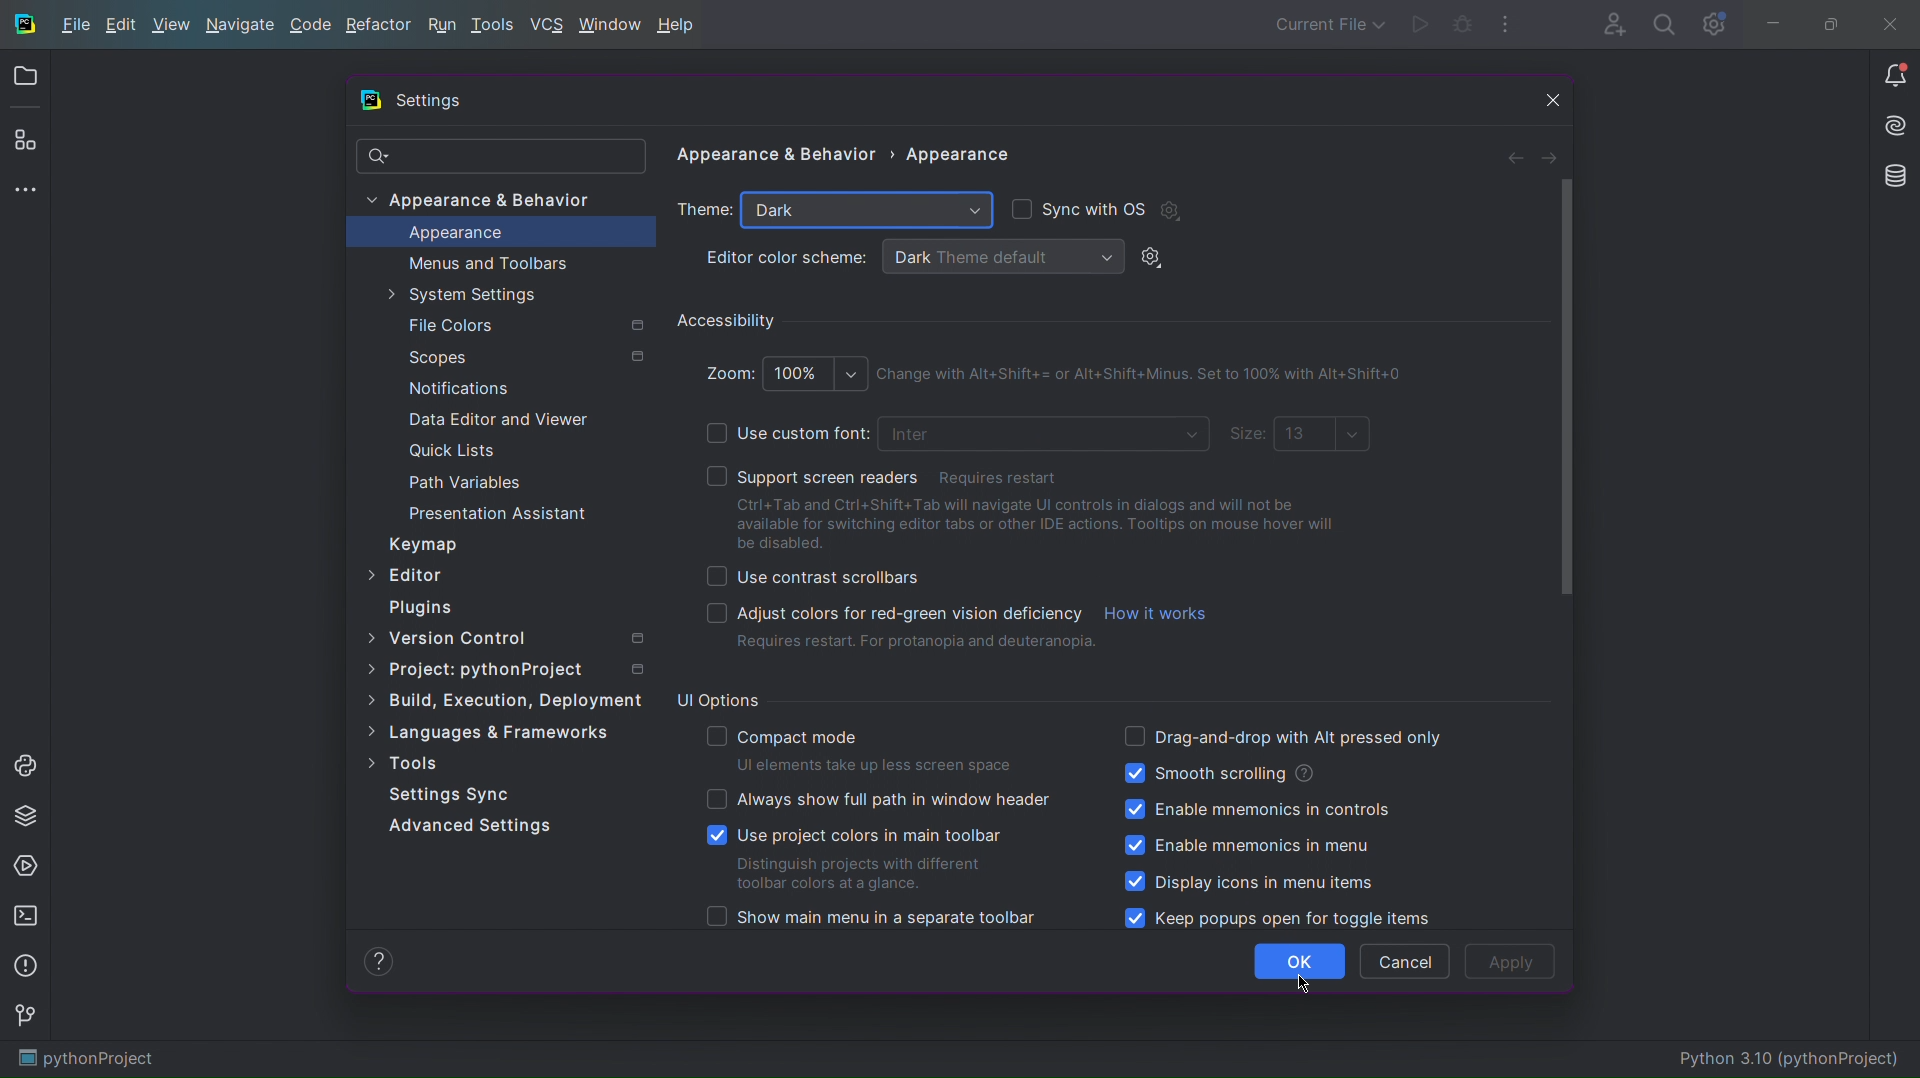  What do you see at coordinates (1511, 962) in the screenshot?
I see `Apply` at bounding box center [1511, 962].